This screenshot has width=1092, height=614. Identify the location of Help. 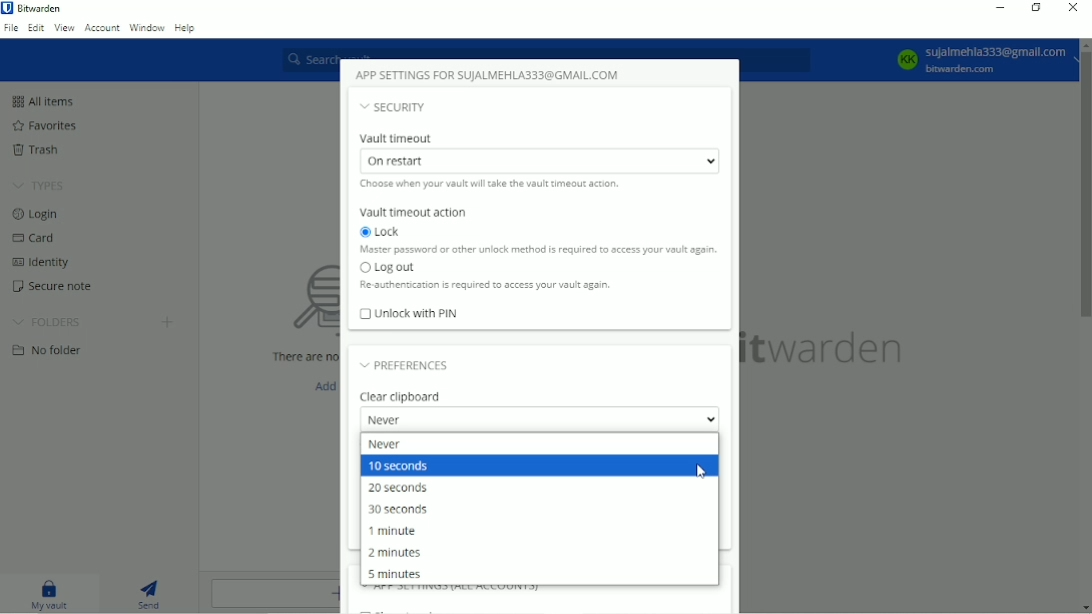
(186, 27).